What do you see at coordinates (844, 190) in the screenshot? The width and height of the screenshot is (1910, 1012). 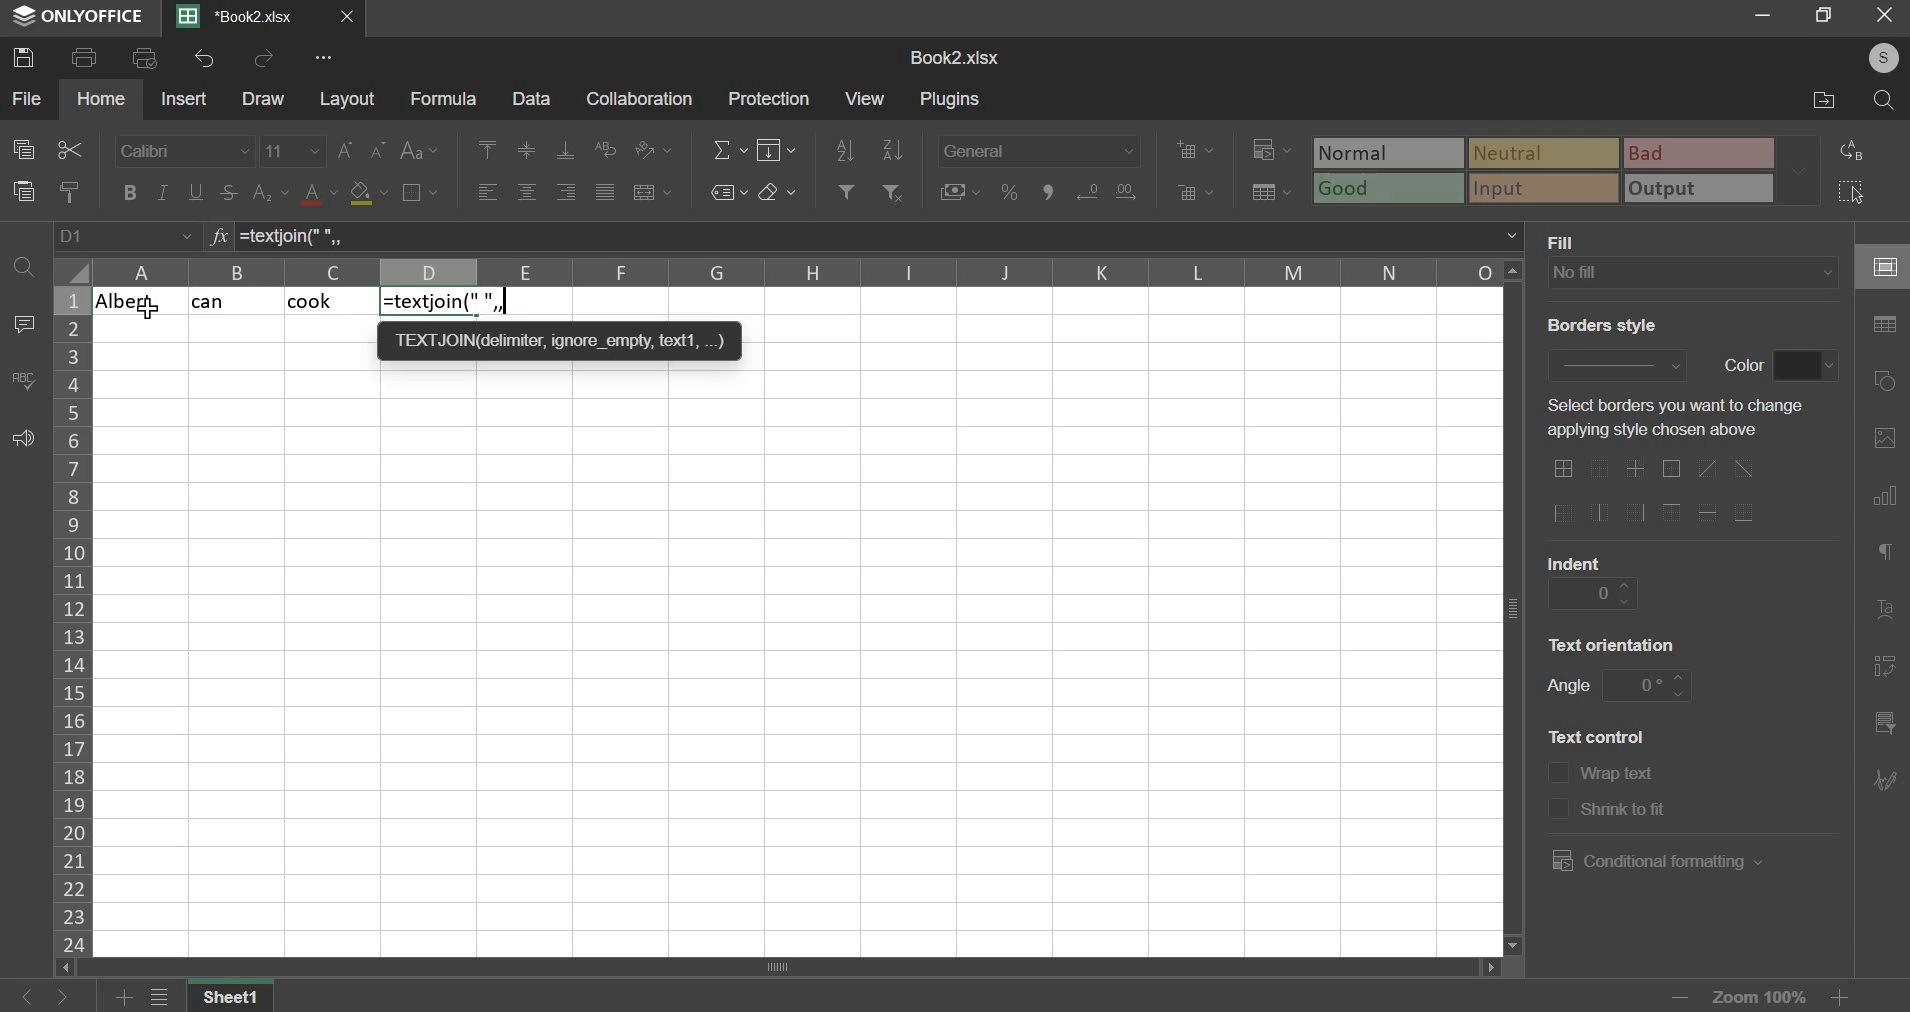 I see `add filter` at bounding box center [844, 190].